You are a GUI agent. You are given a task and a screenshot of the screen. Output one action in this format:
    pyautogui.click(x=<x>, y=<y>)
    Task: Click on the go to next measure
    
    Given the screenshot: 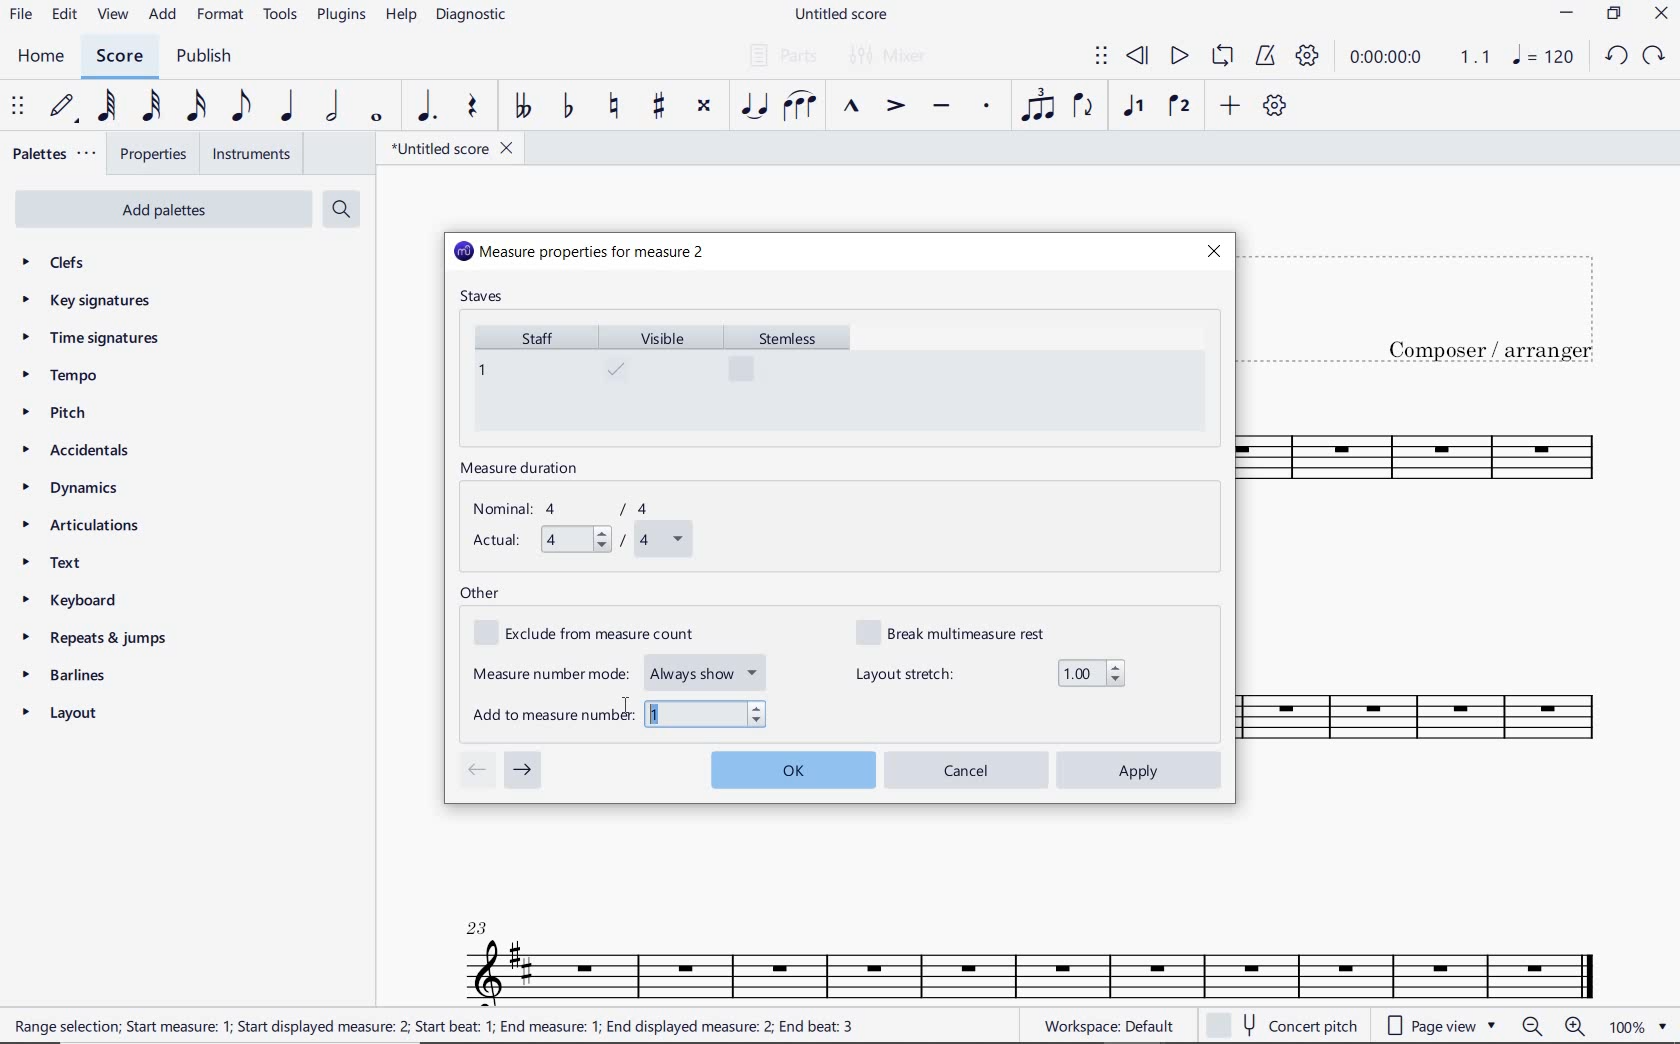 What is the action you would take?
    pyautogui.click(x=523, y=771)
    